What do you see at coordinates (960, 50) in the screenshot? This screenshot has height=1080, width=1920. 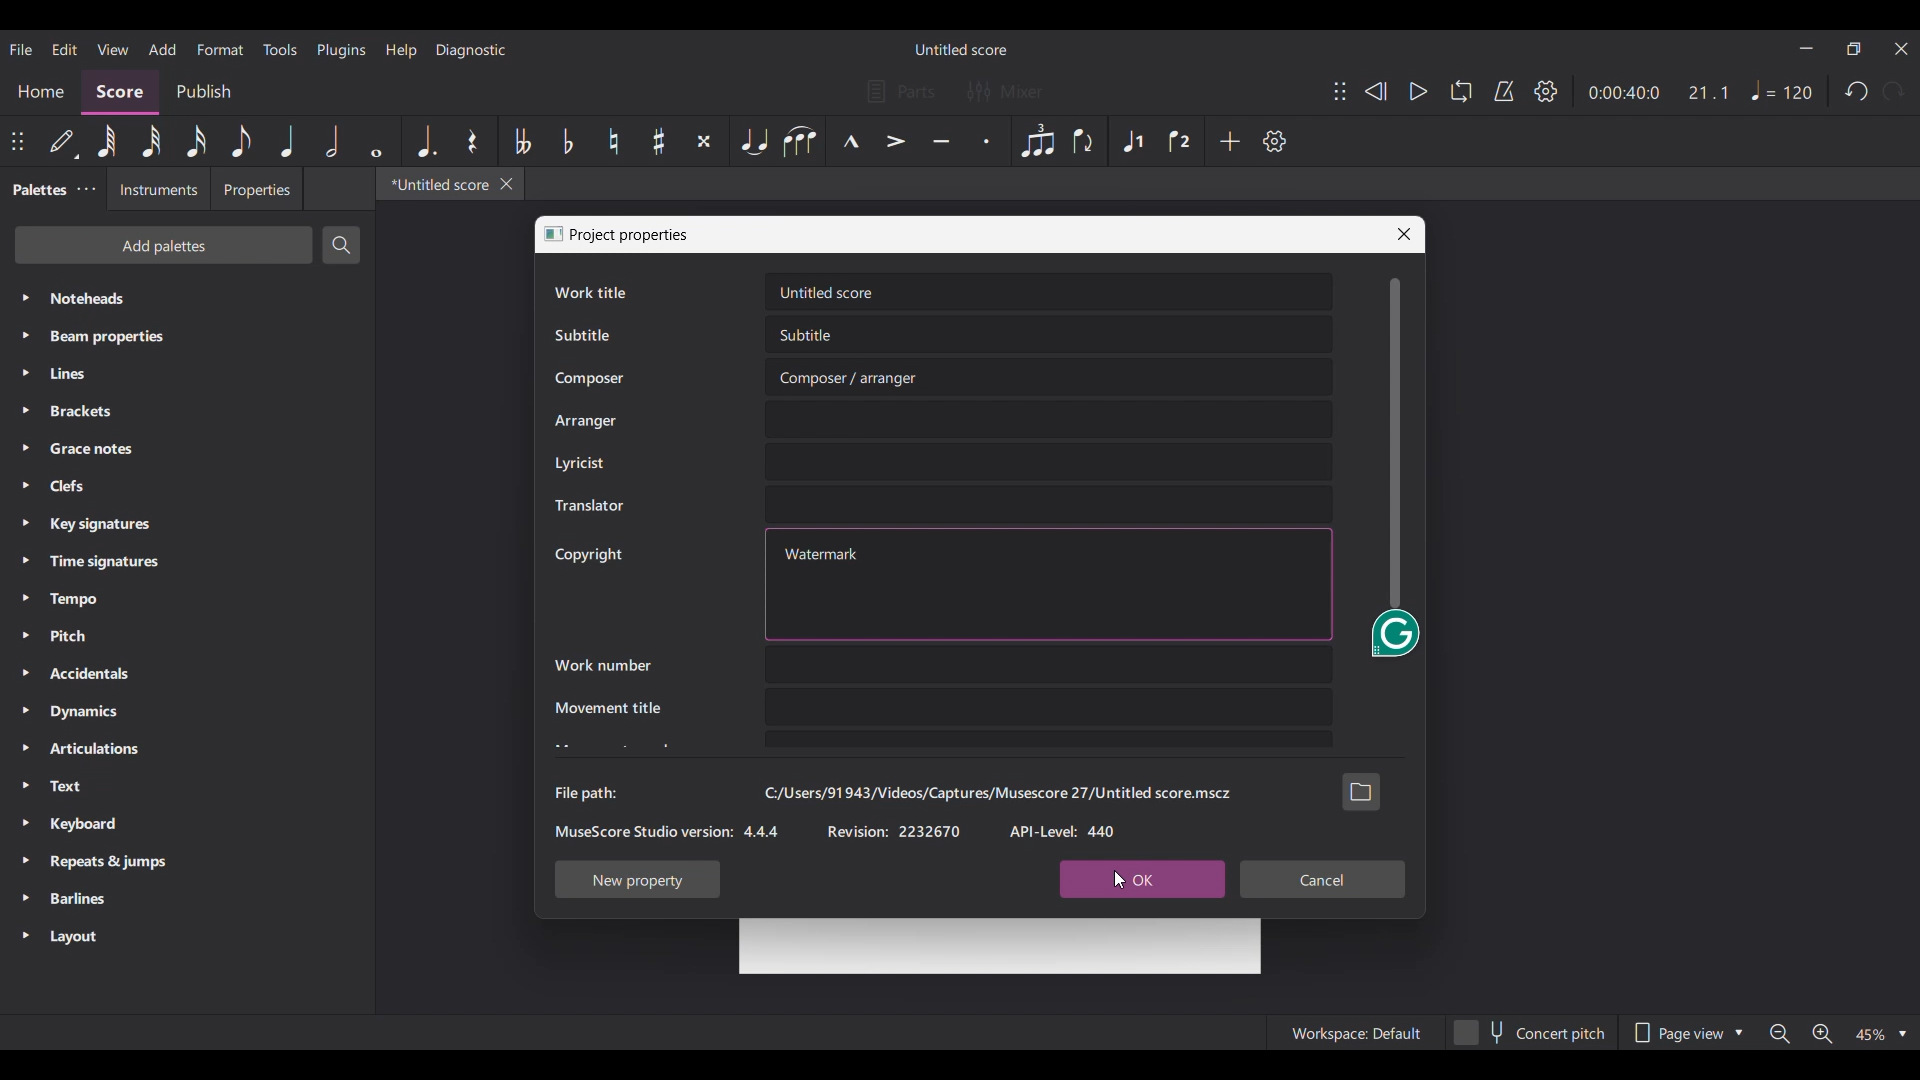 I see `Untitled score` at bounding box center [960, 50].